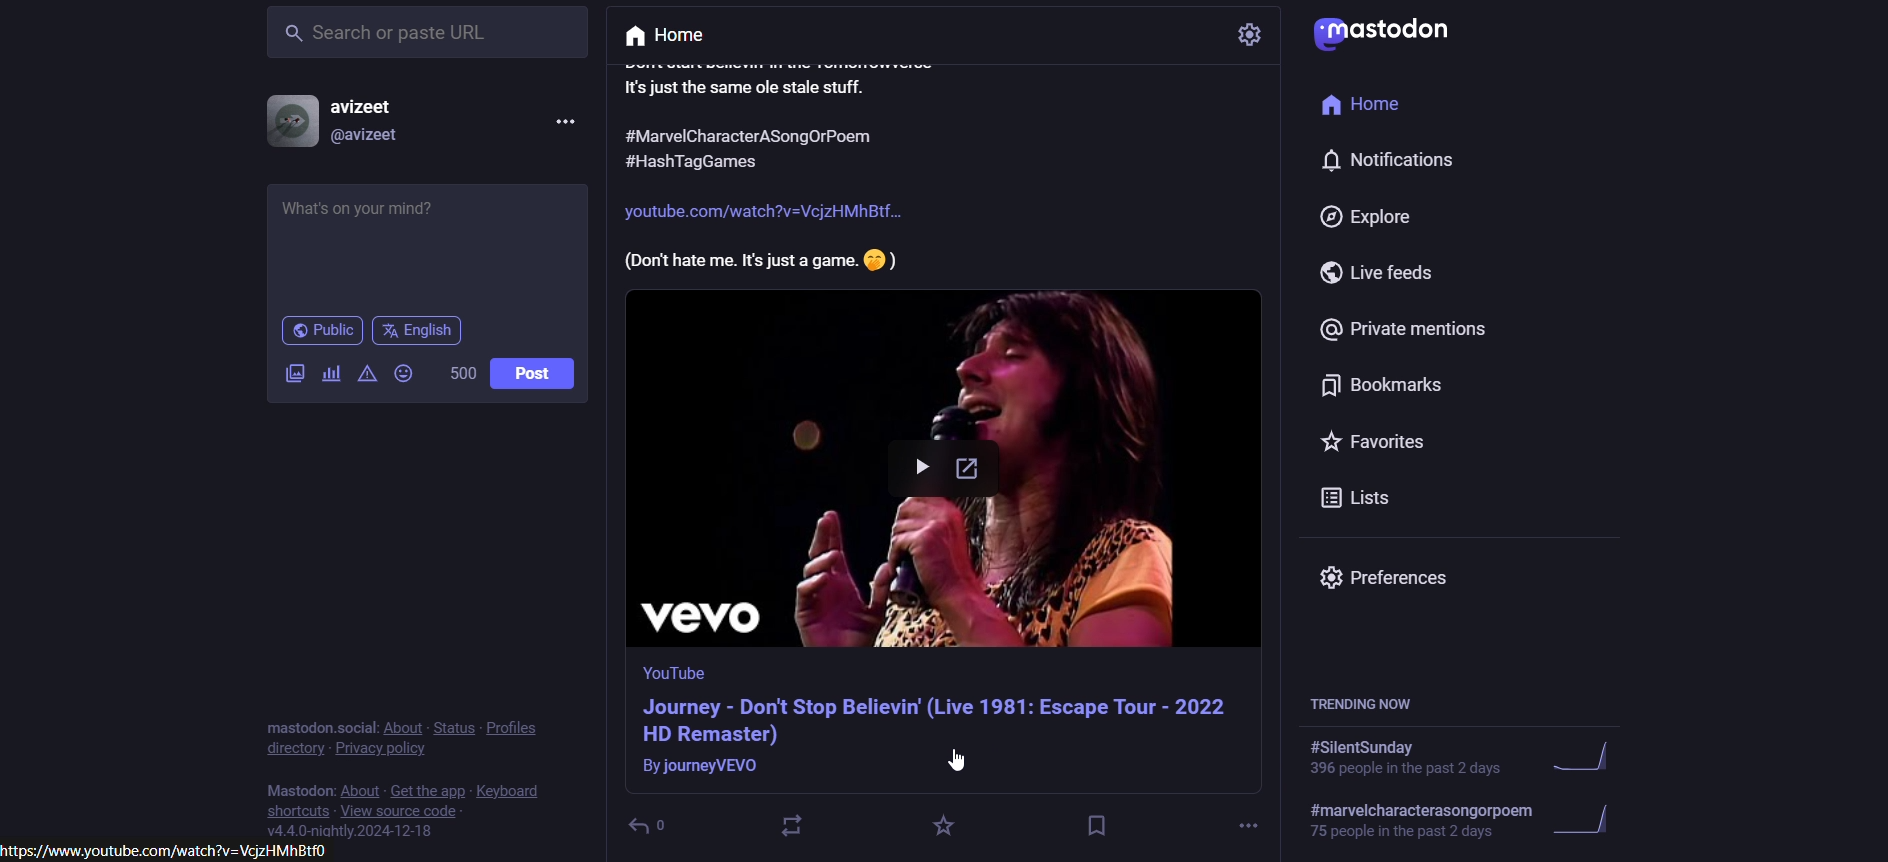  Describe the element at coordinates (670, 672) in the screenshot. I see `` at that location.